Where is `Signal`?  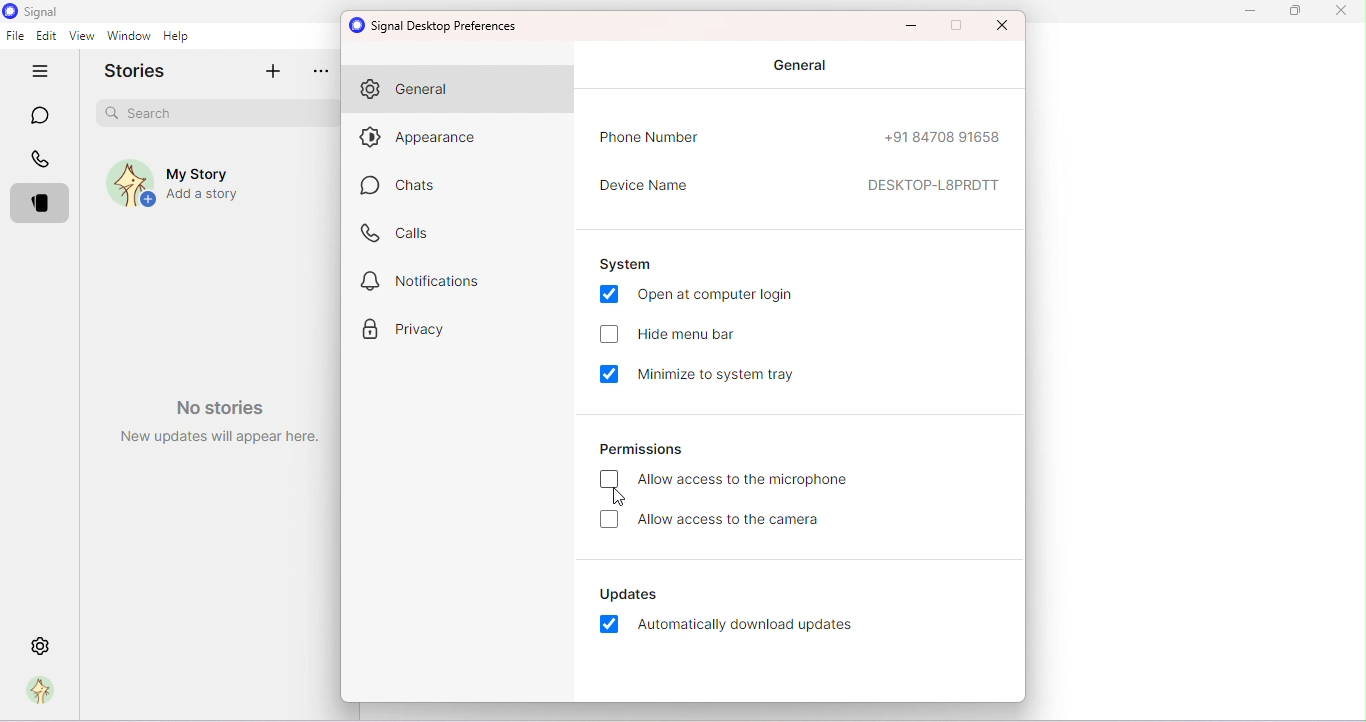 Signal is located at coordinates (38, 12).